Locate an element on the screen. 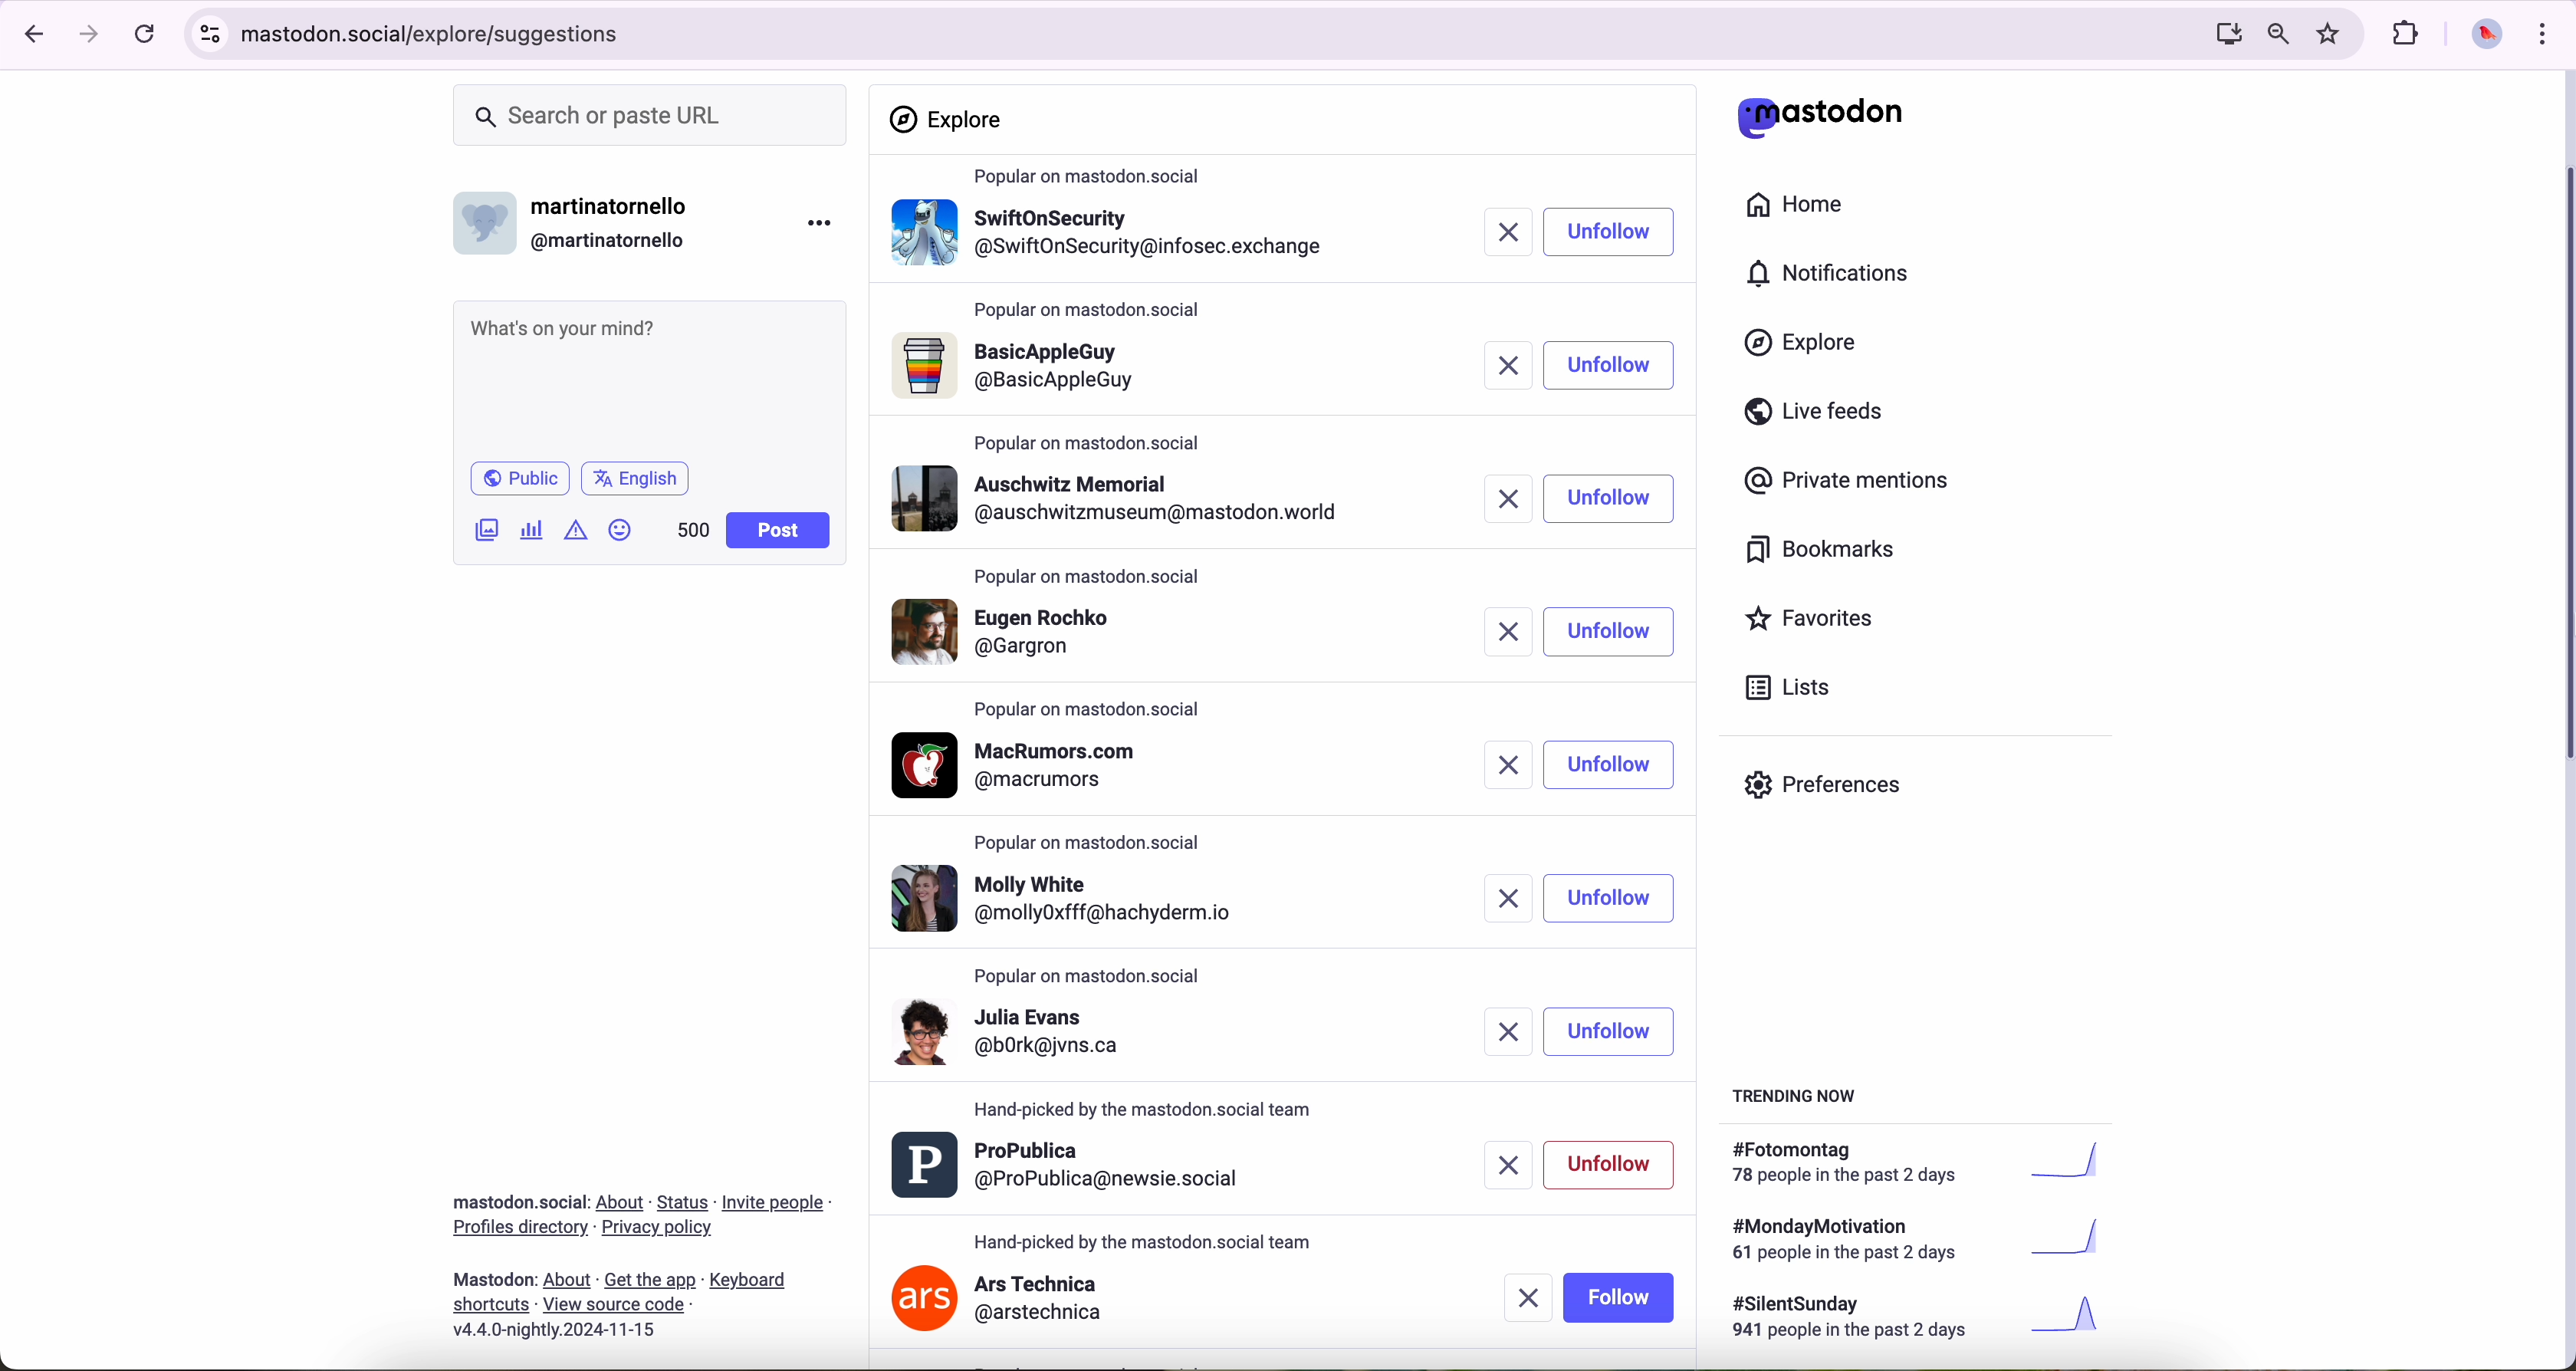 The width and height of the screenshot is (2576, 1371). #mondaymotivation is located at coordinates (1913, 1239).